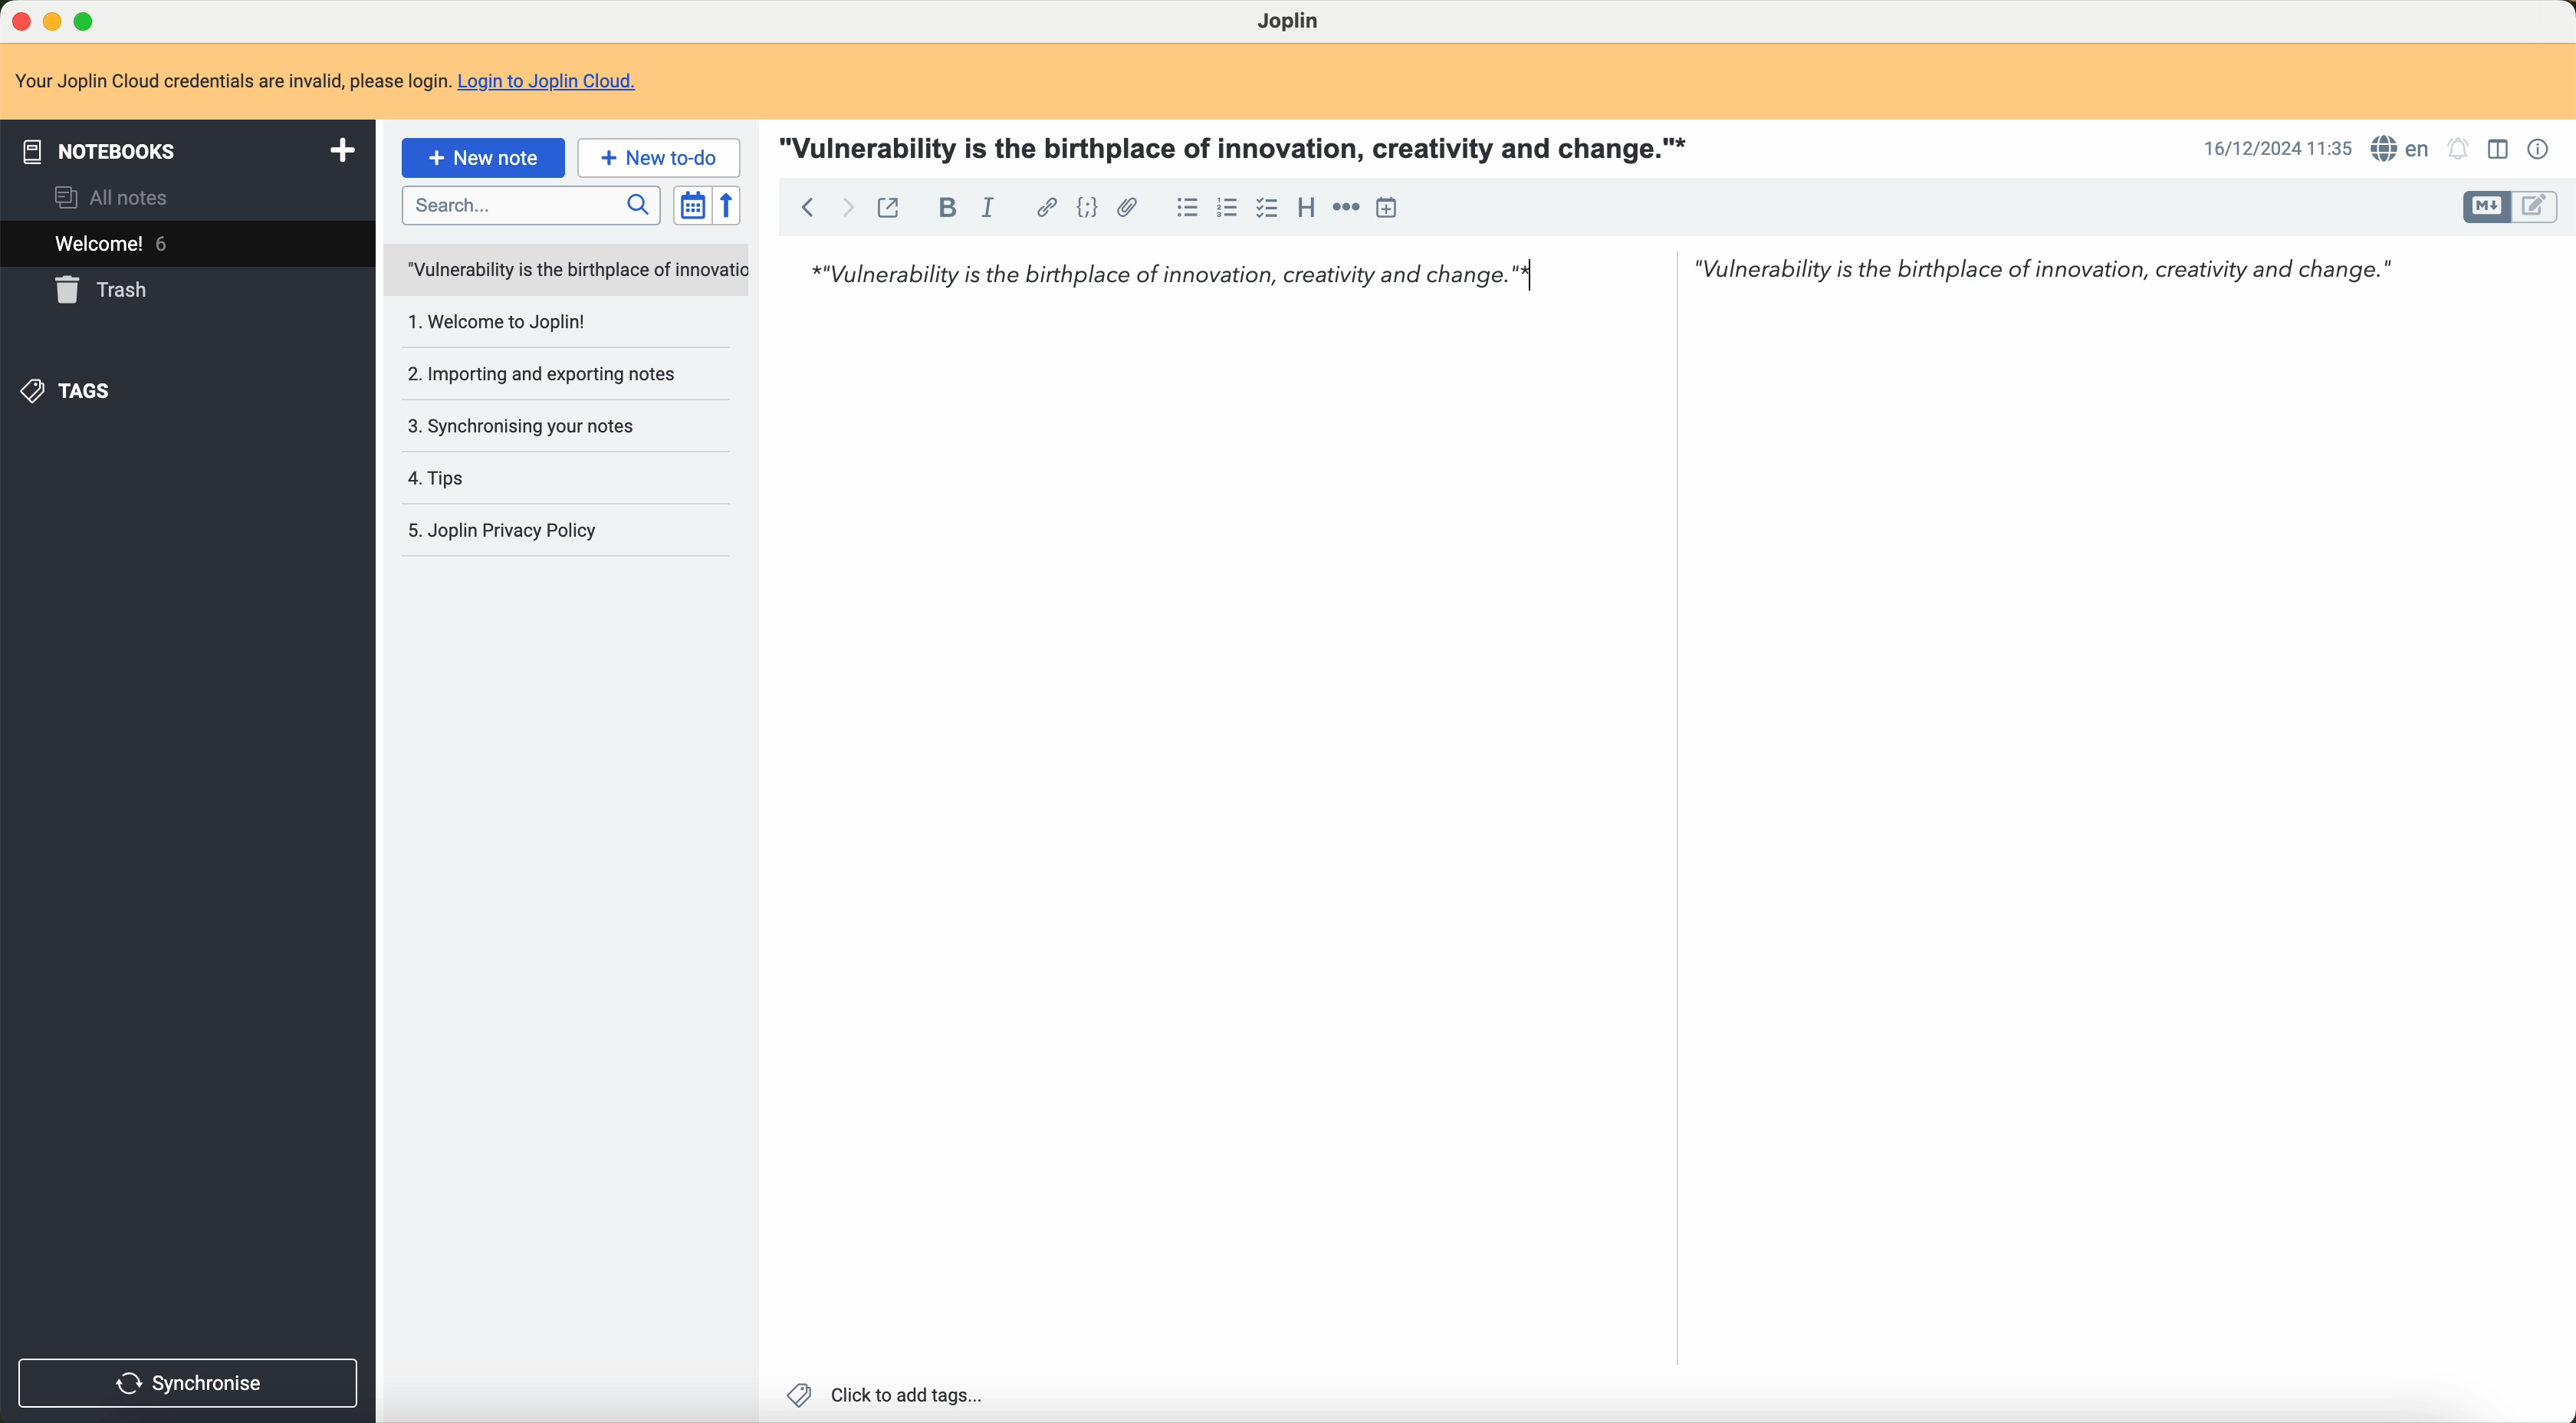  Describe the element at coordinates (230, 79) in the screenshot. I see `Your Joplin Cloud credentials are invalid, please login.` at that location.